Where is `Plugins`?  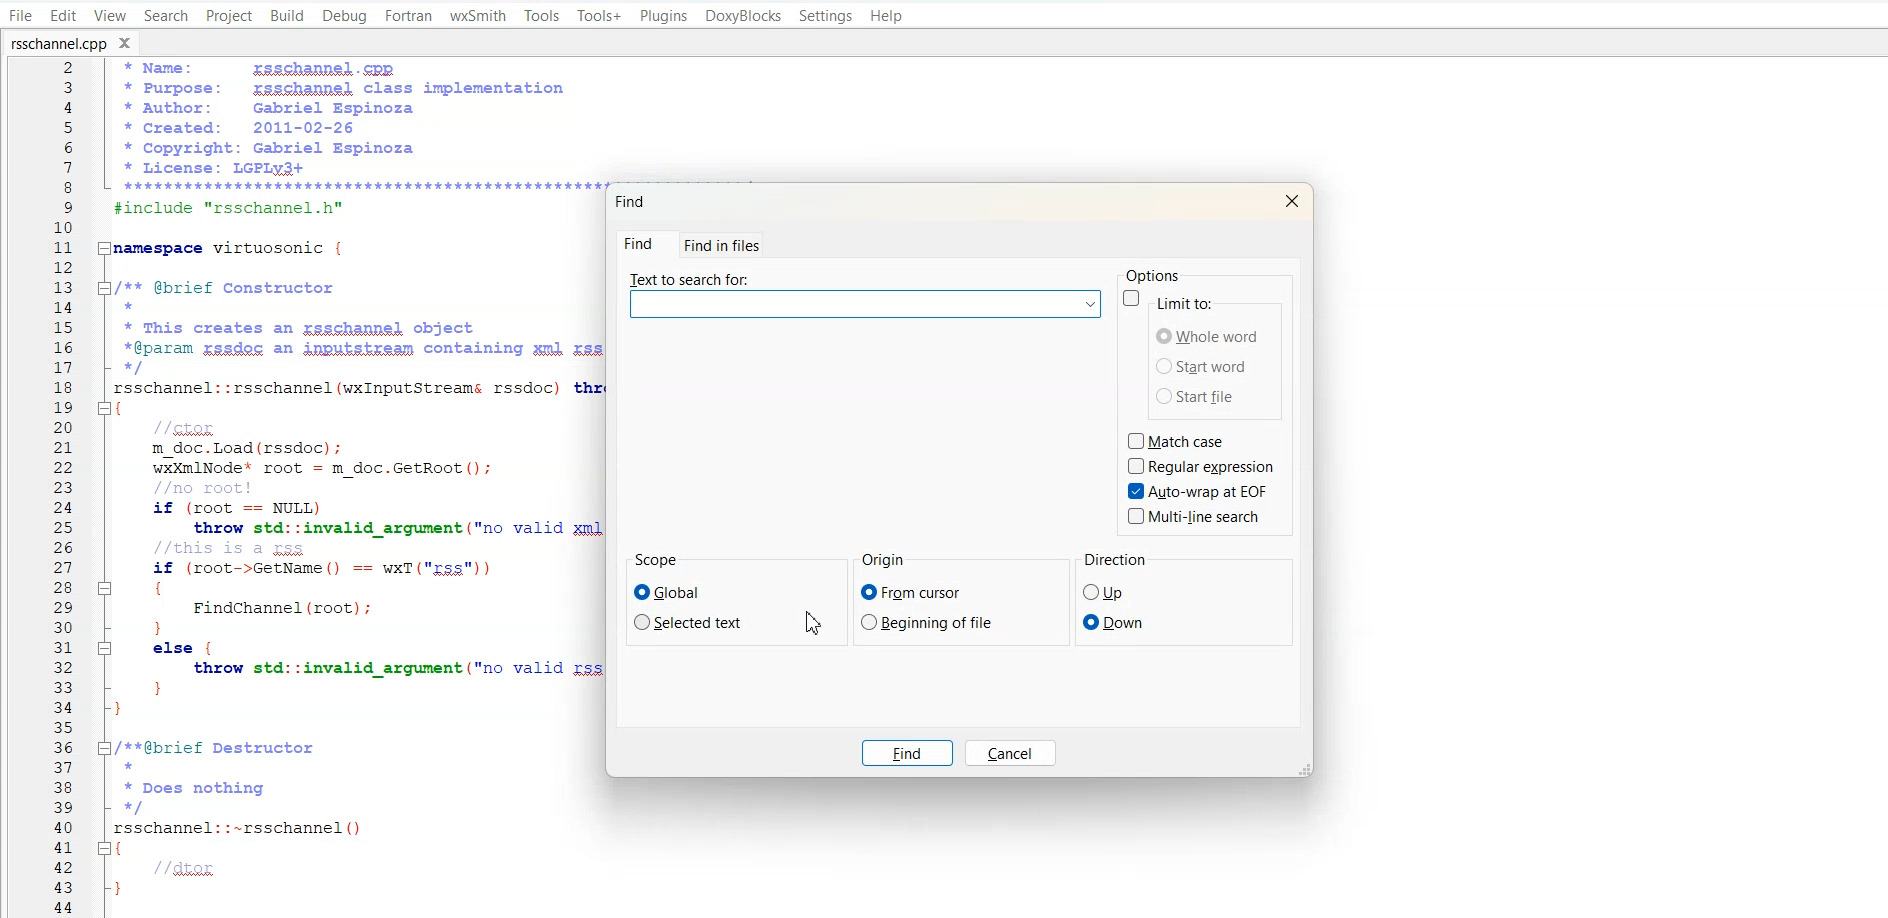 Plugins is located at coordinates (663, 15).